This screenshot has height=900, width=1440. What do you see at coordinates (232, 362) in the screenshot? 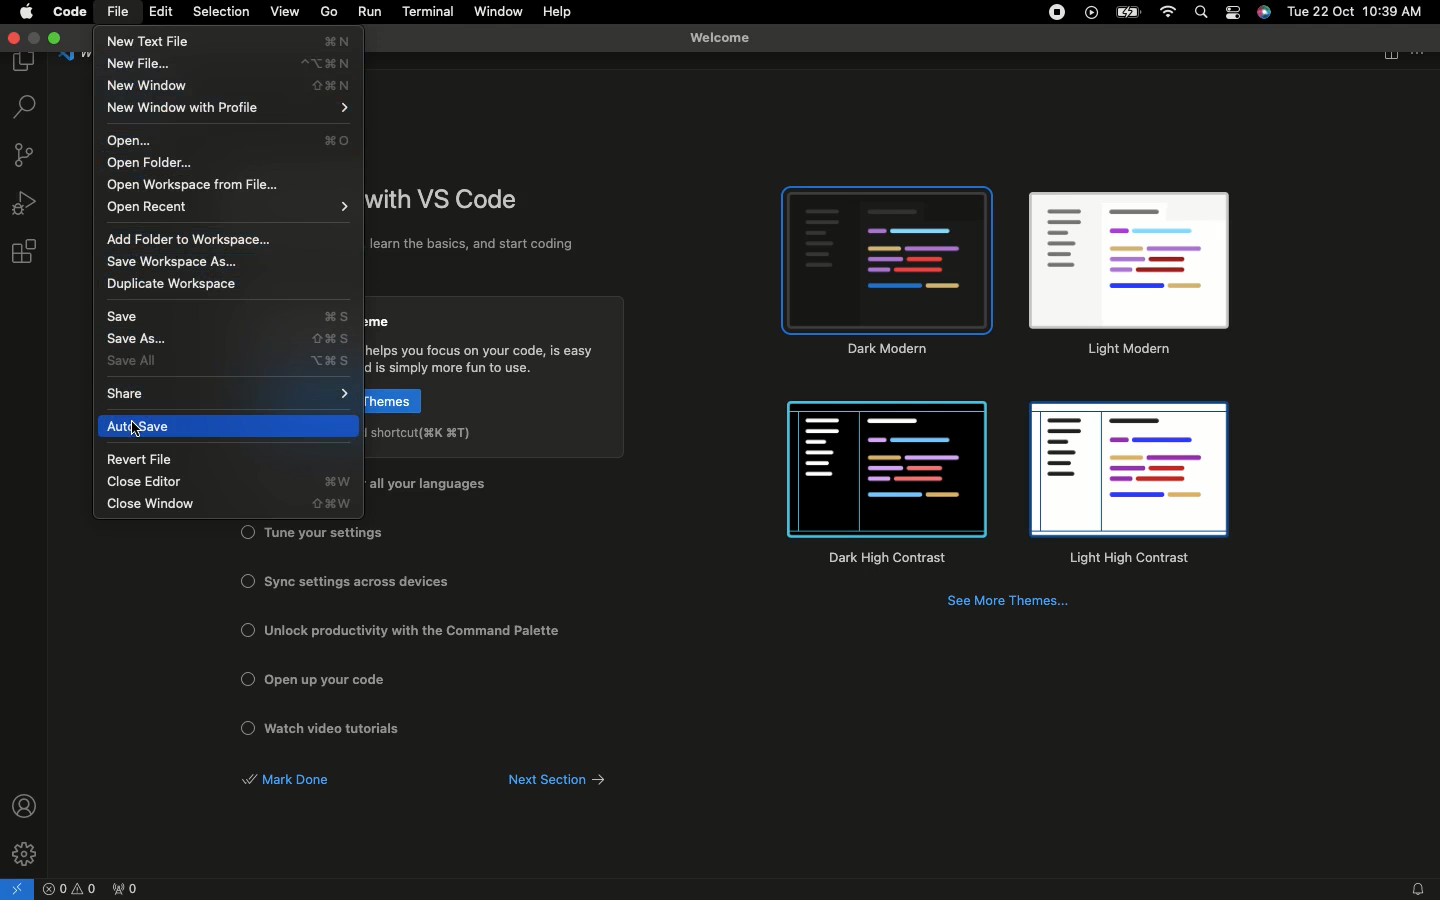
I see `Save all` at bounding box center [232, 362].